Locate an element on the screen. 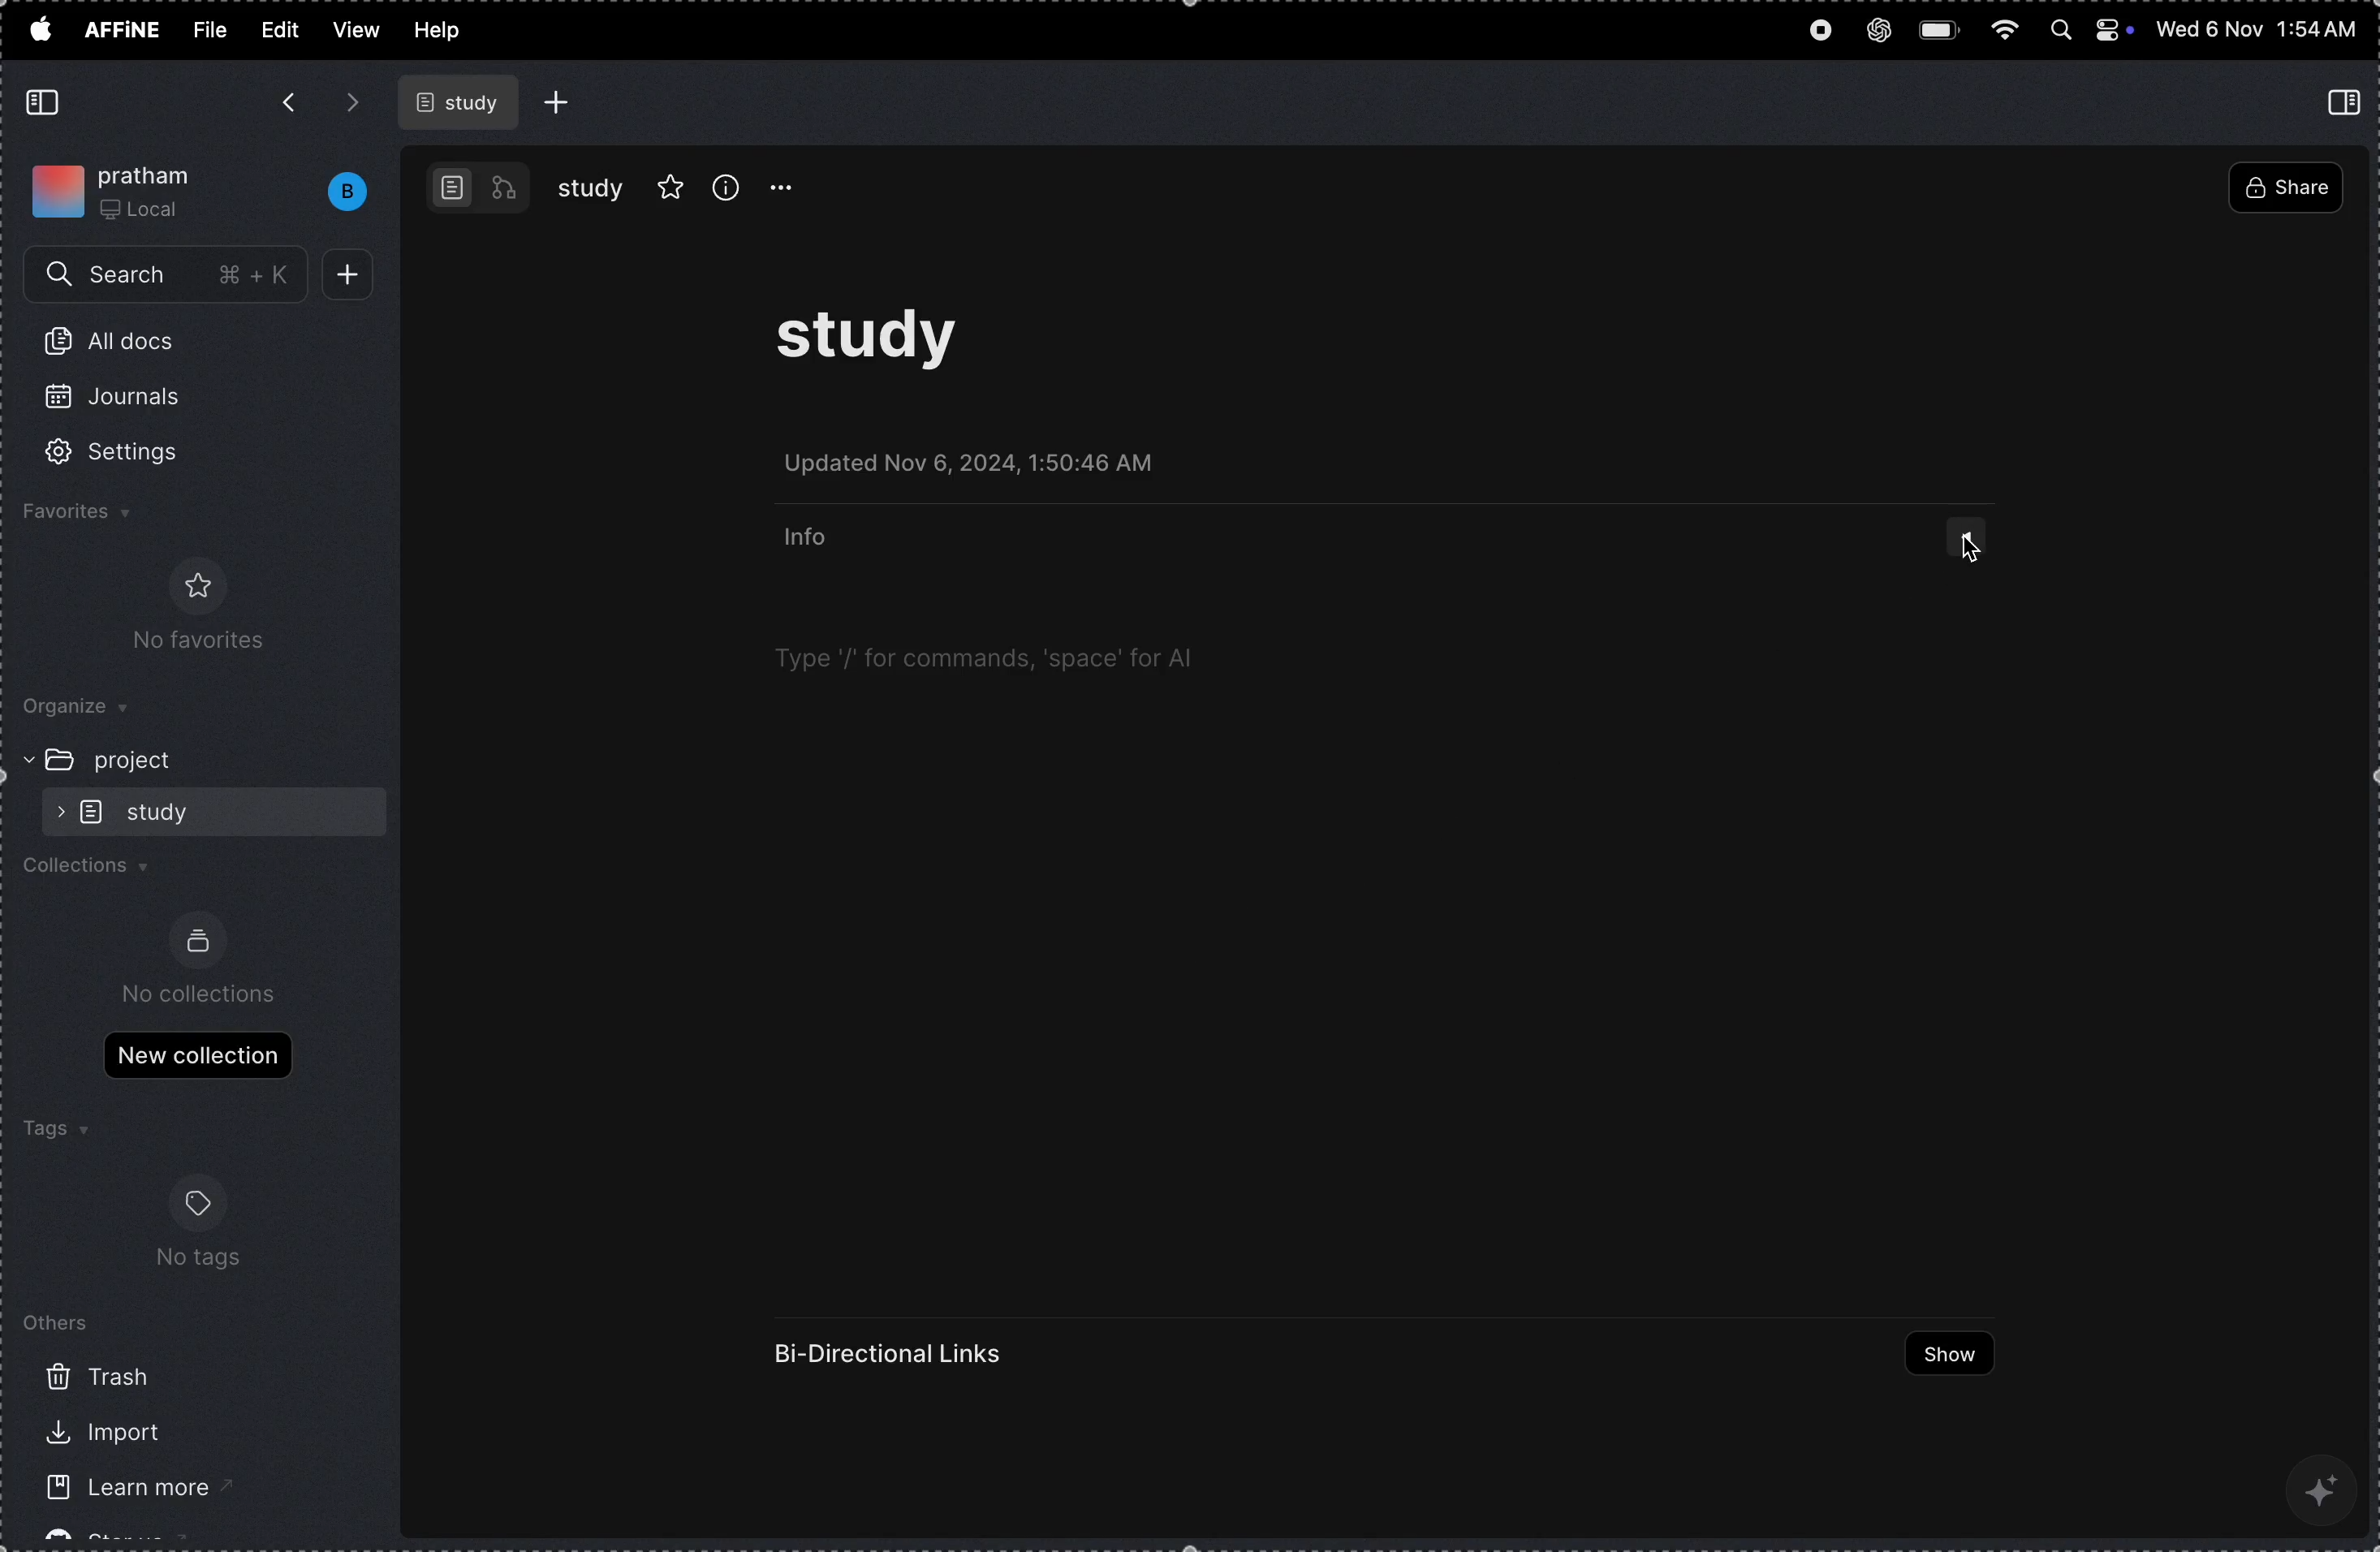 This screenshot has height=1552, width=2380. ai is located at coordinates (2325, 1487).